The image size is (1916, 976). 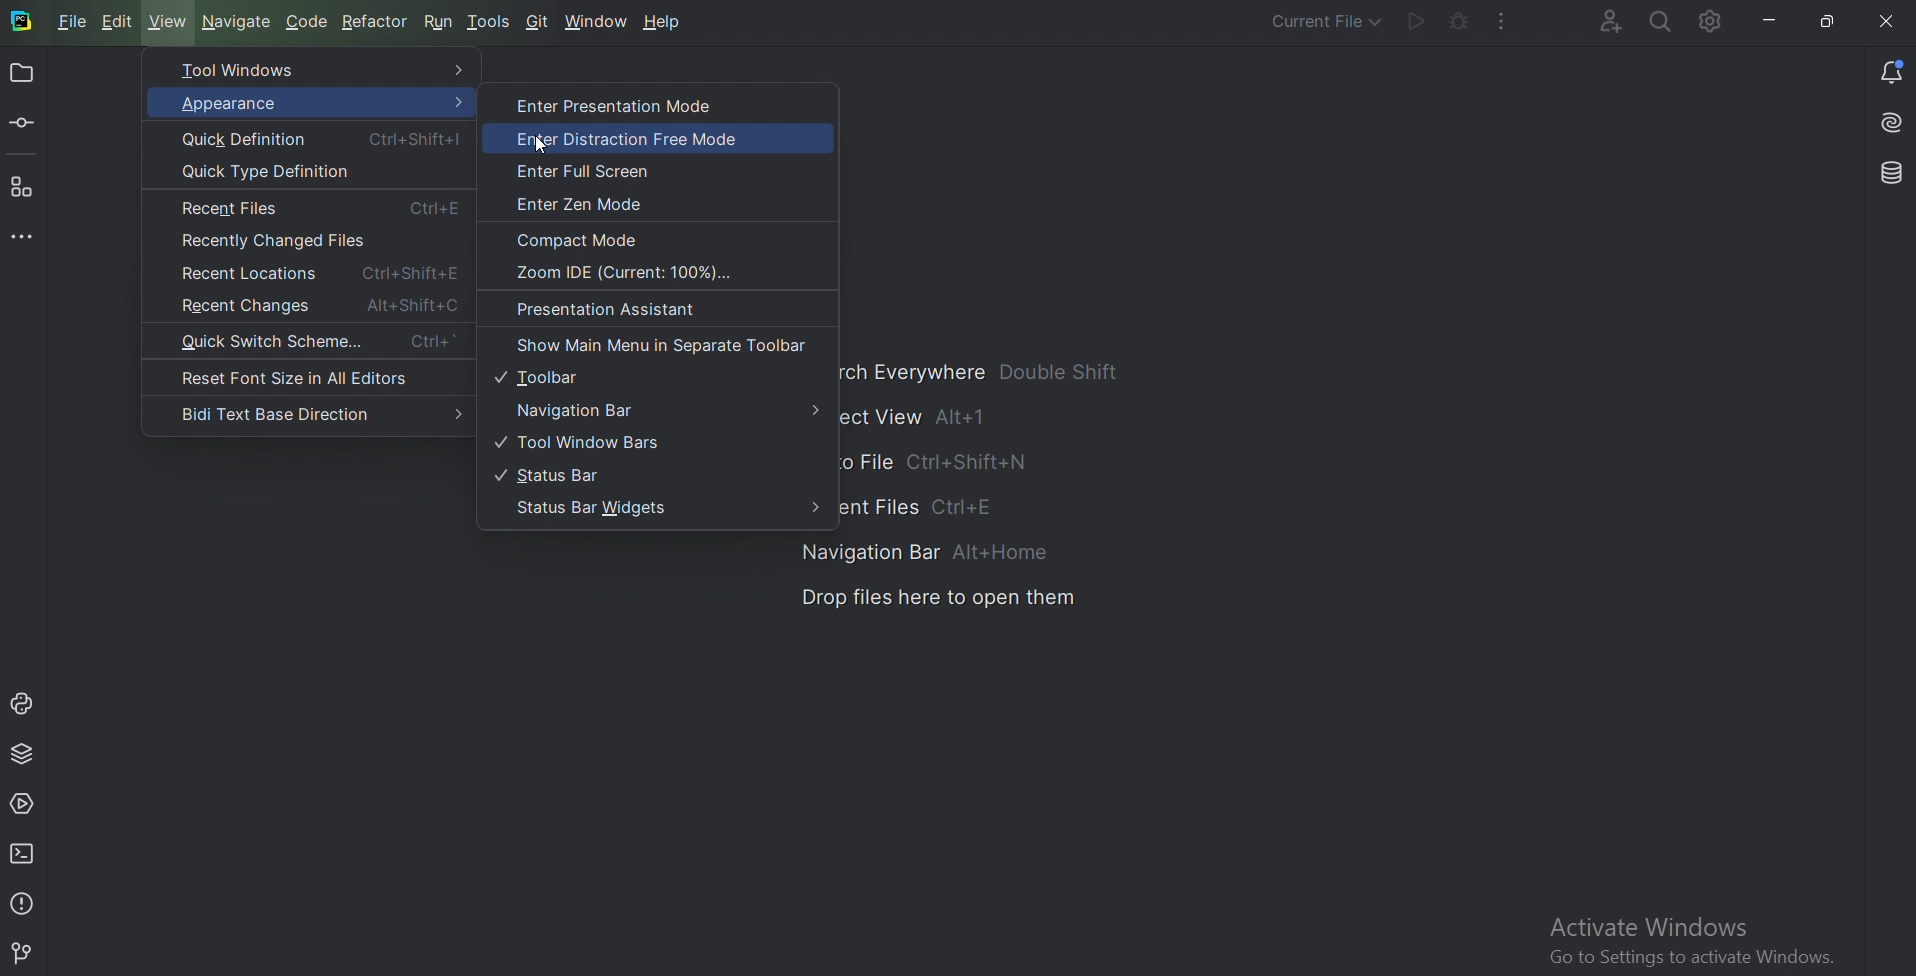 What do you see at coordinates (662, 344) in the screenshot?
I see `Show main menu in separate toolbar` at bounding box center [662, 344].